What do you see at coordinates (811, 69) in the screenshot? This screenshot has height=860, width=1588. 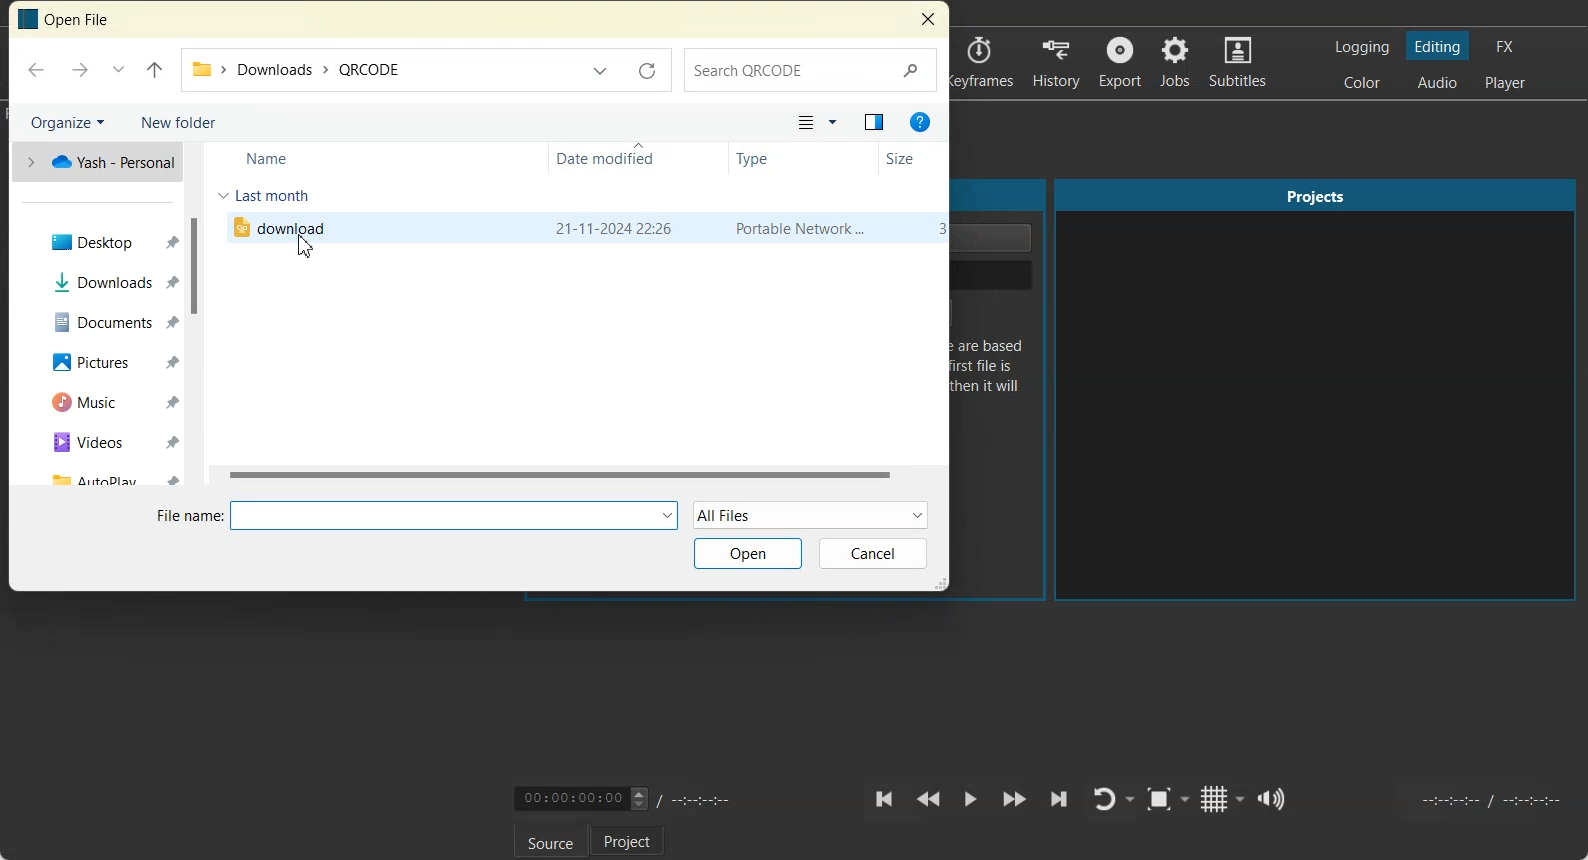 I see `Search Bar` at bounding box center [811, 69].